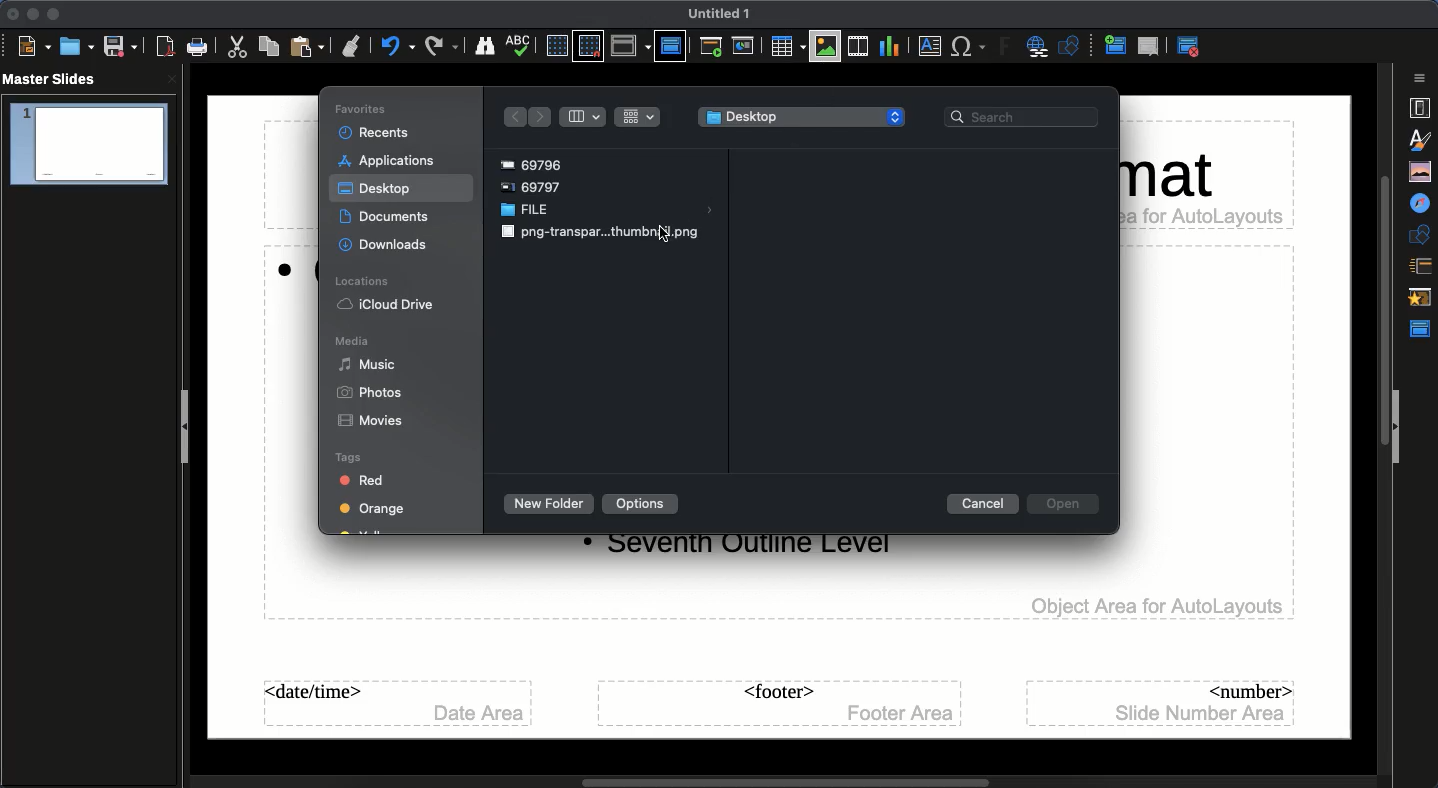  Describe the element at coordinates (119, 47) in the screenshot. I see `Save` at that location.